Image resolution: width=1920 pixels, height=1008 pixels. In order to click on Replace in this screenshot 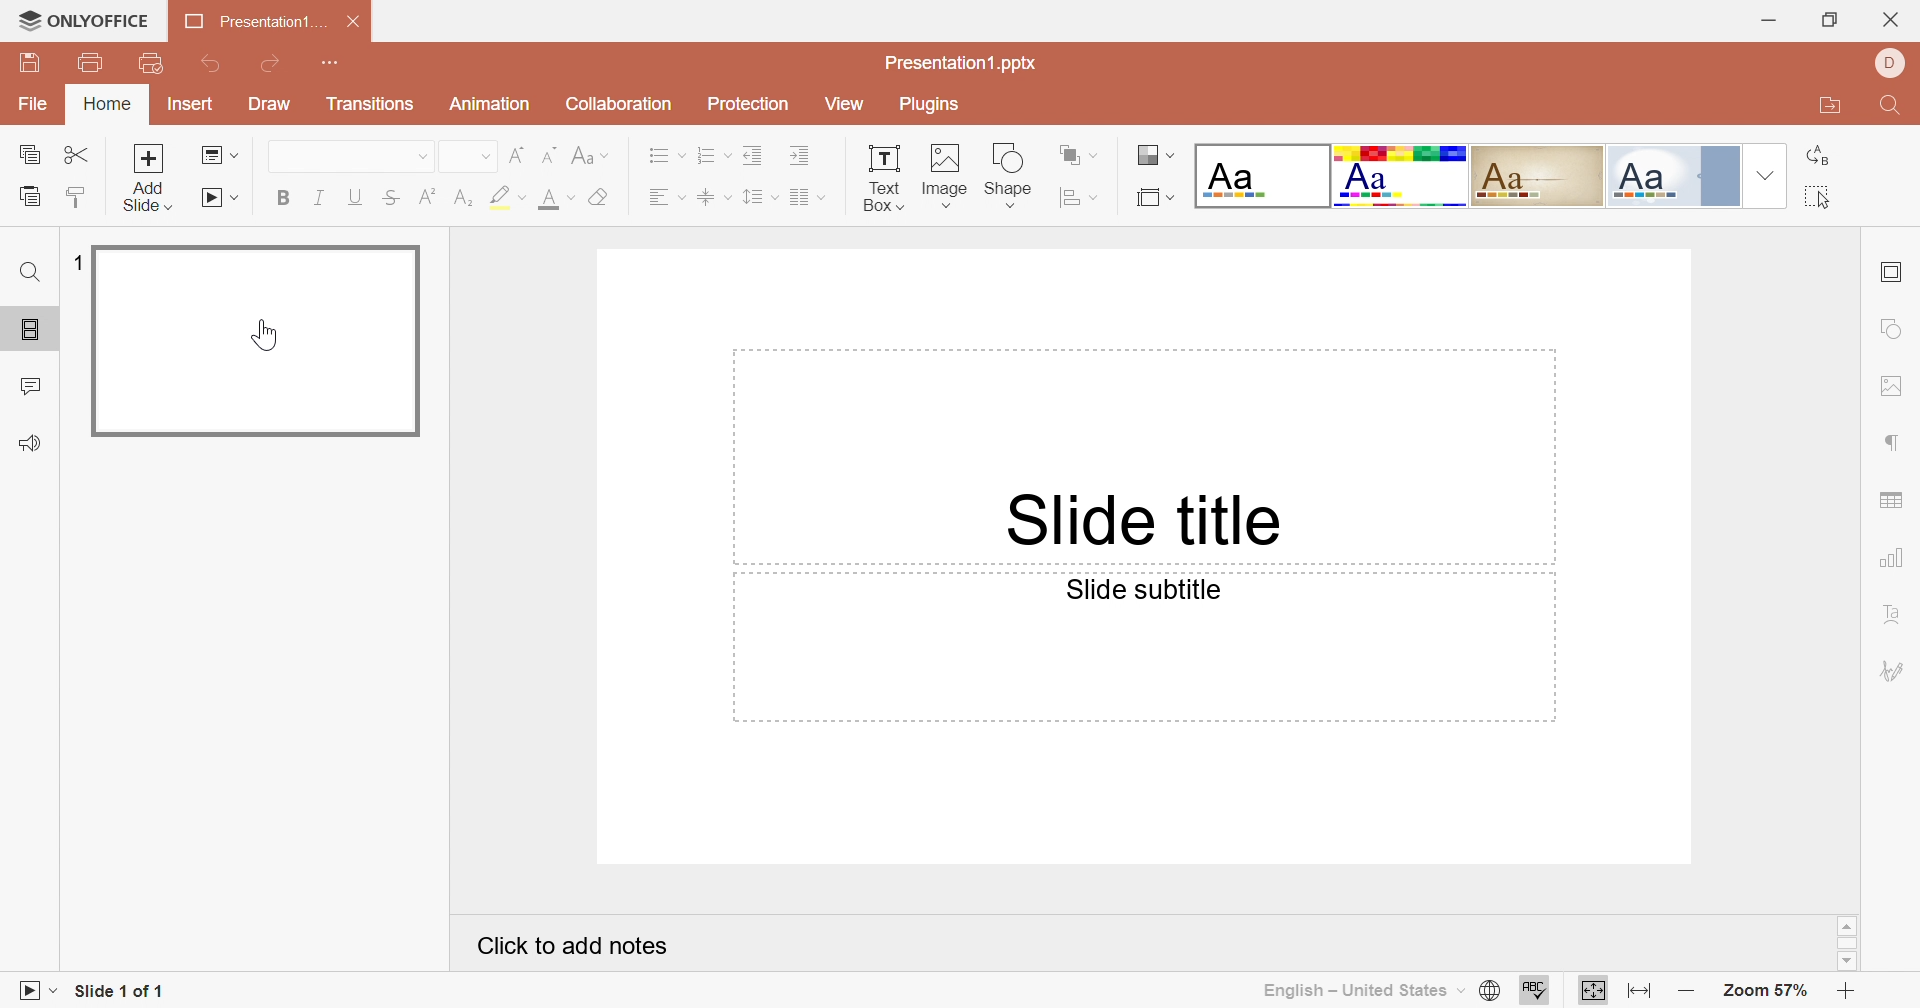, I will do `click(1819, 158)`.